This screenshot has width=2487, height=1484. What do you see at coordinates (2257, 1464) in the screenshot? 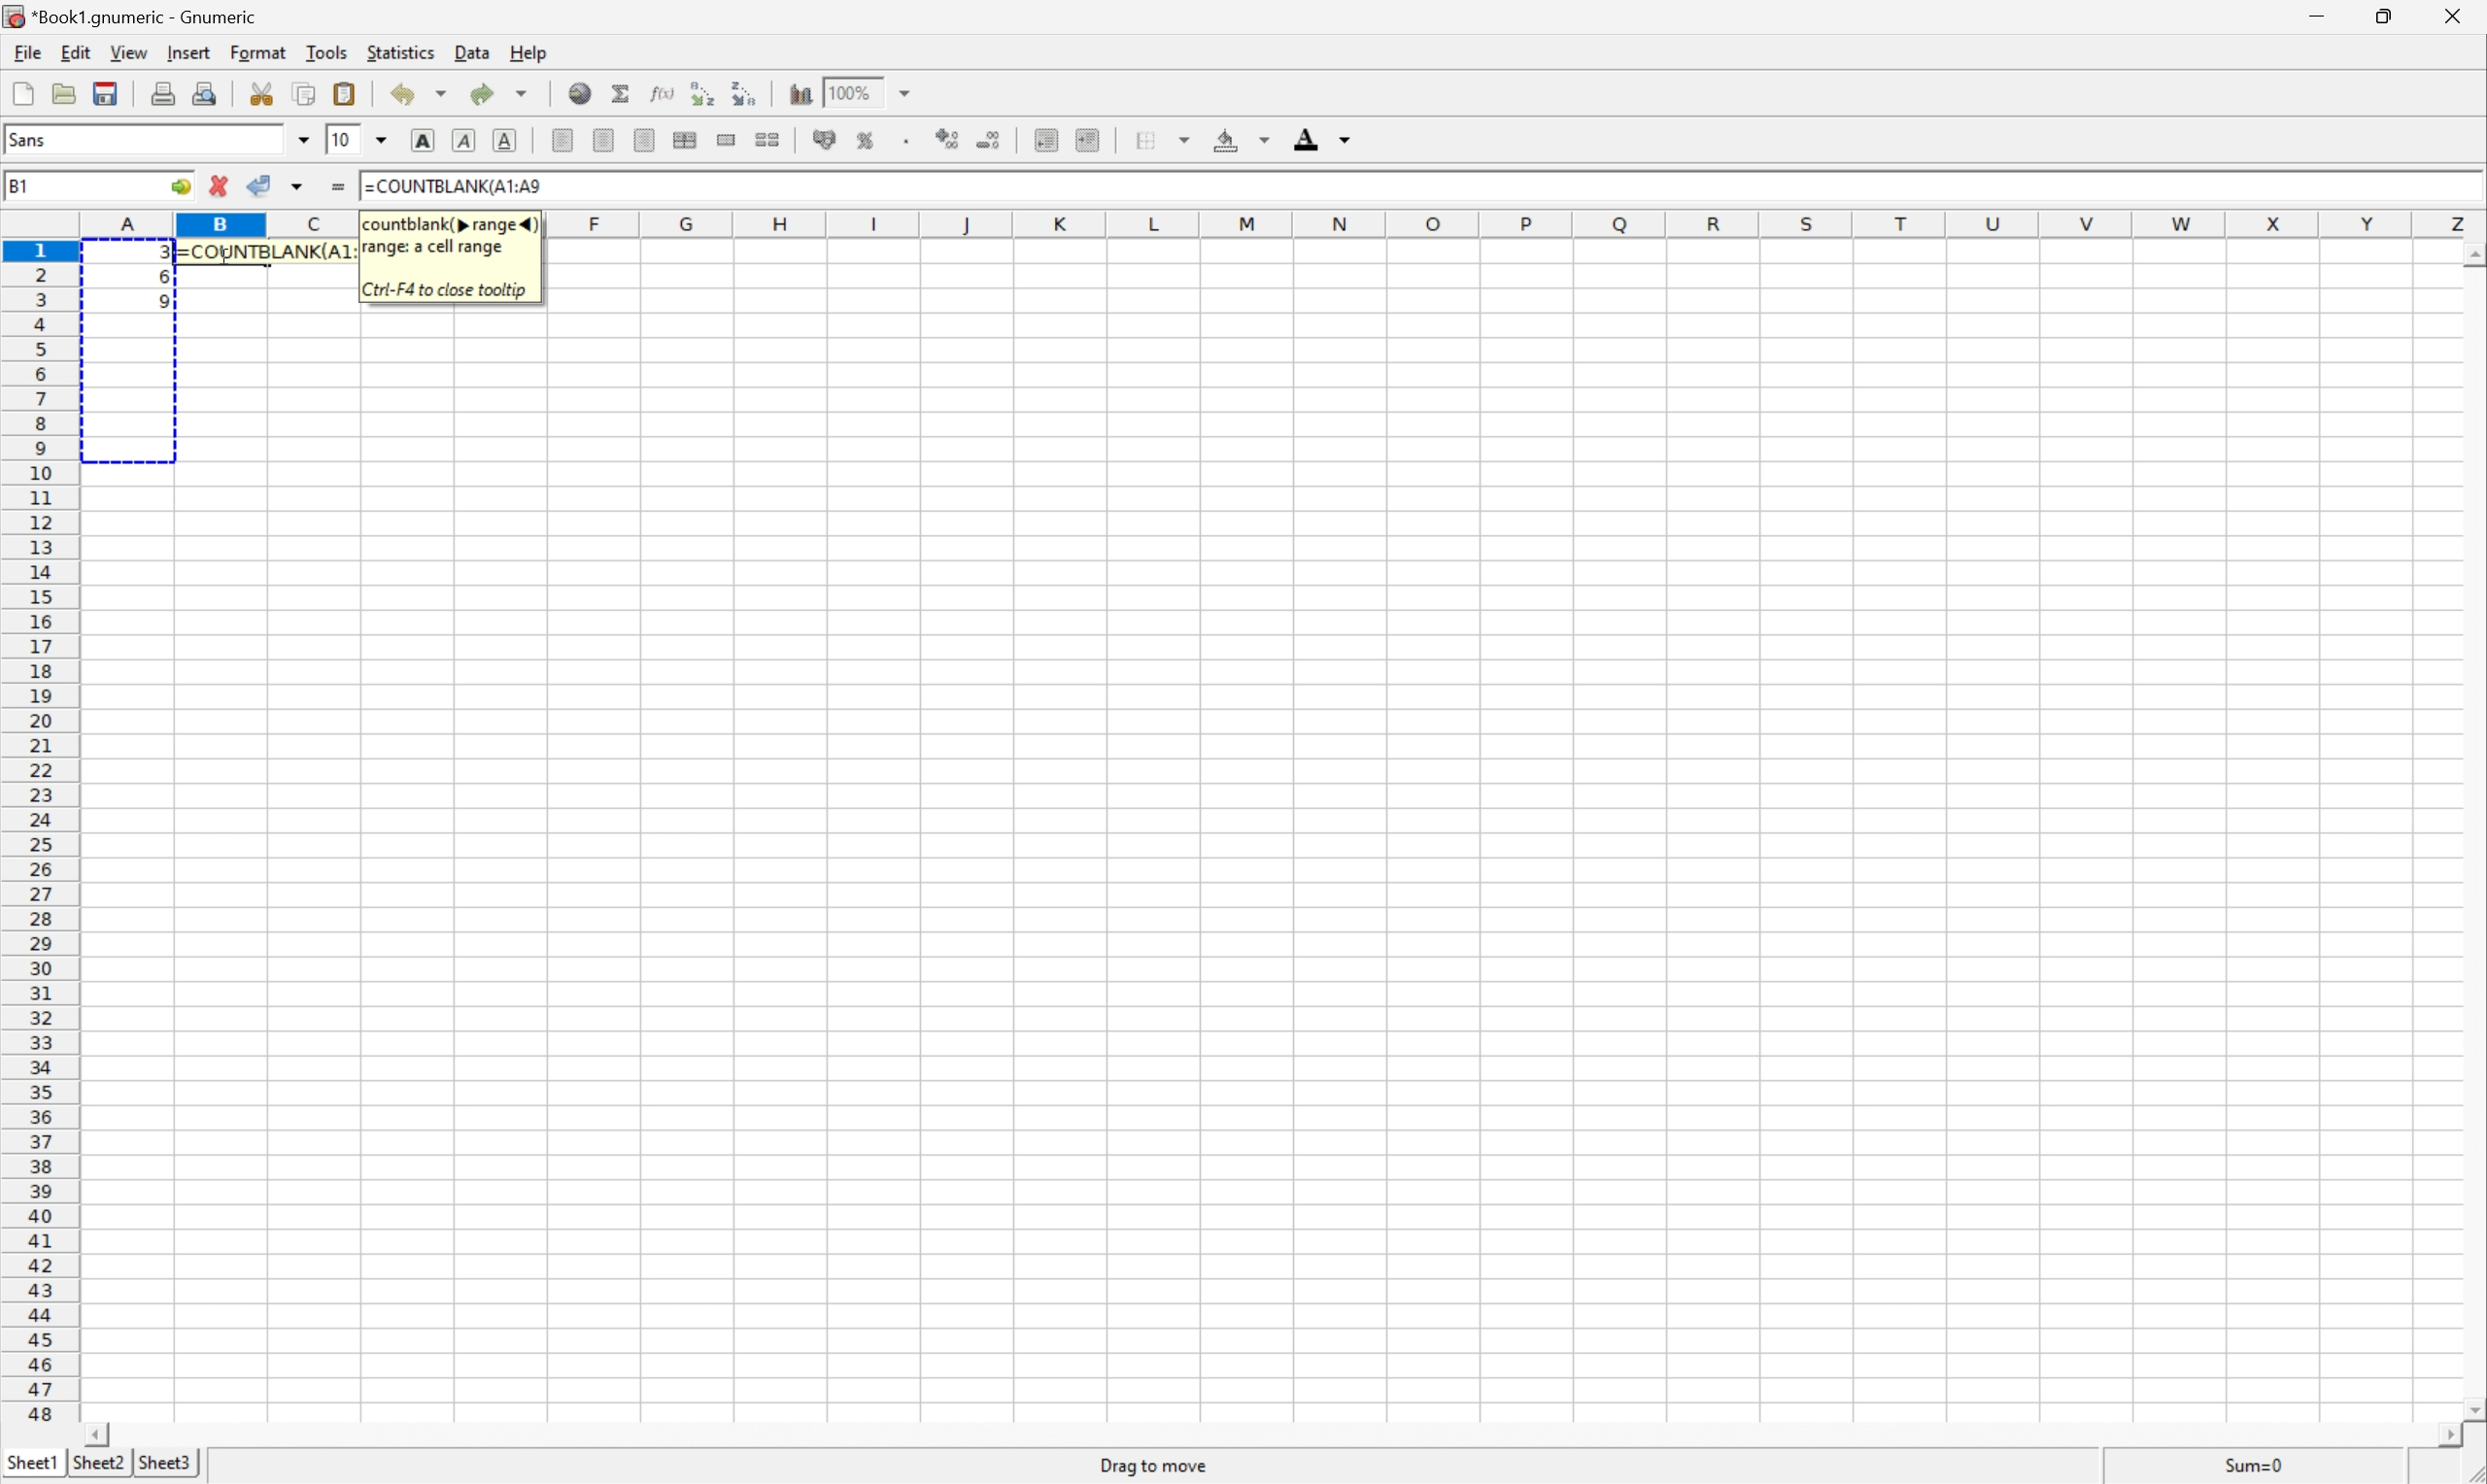
I see `Sum=0` at bounding box center [2257, 1464].